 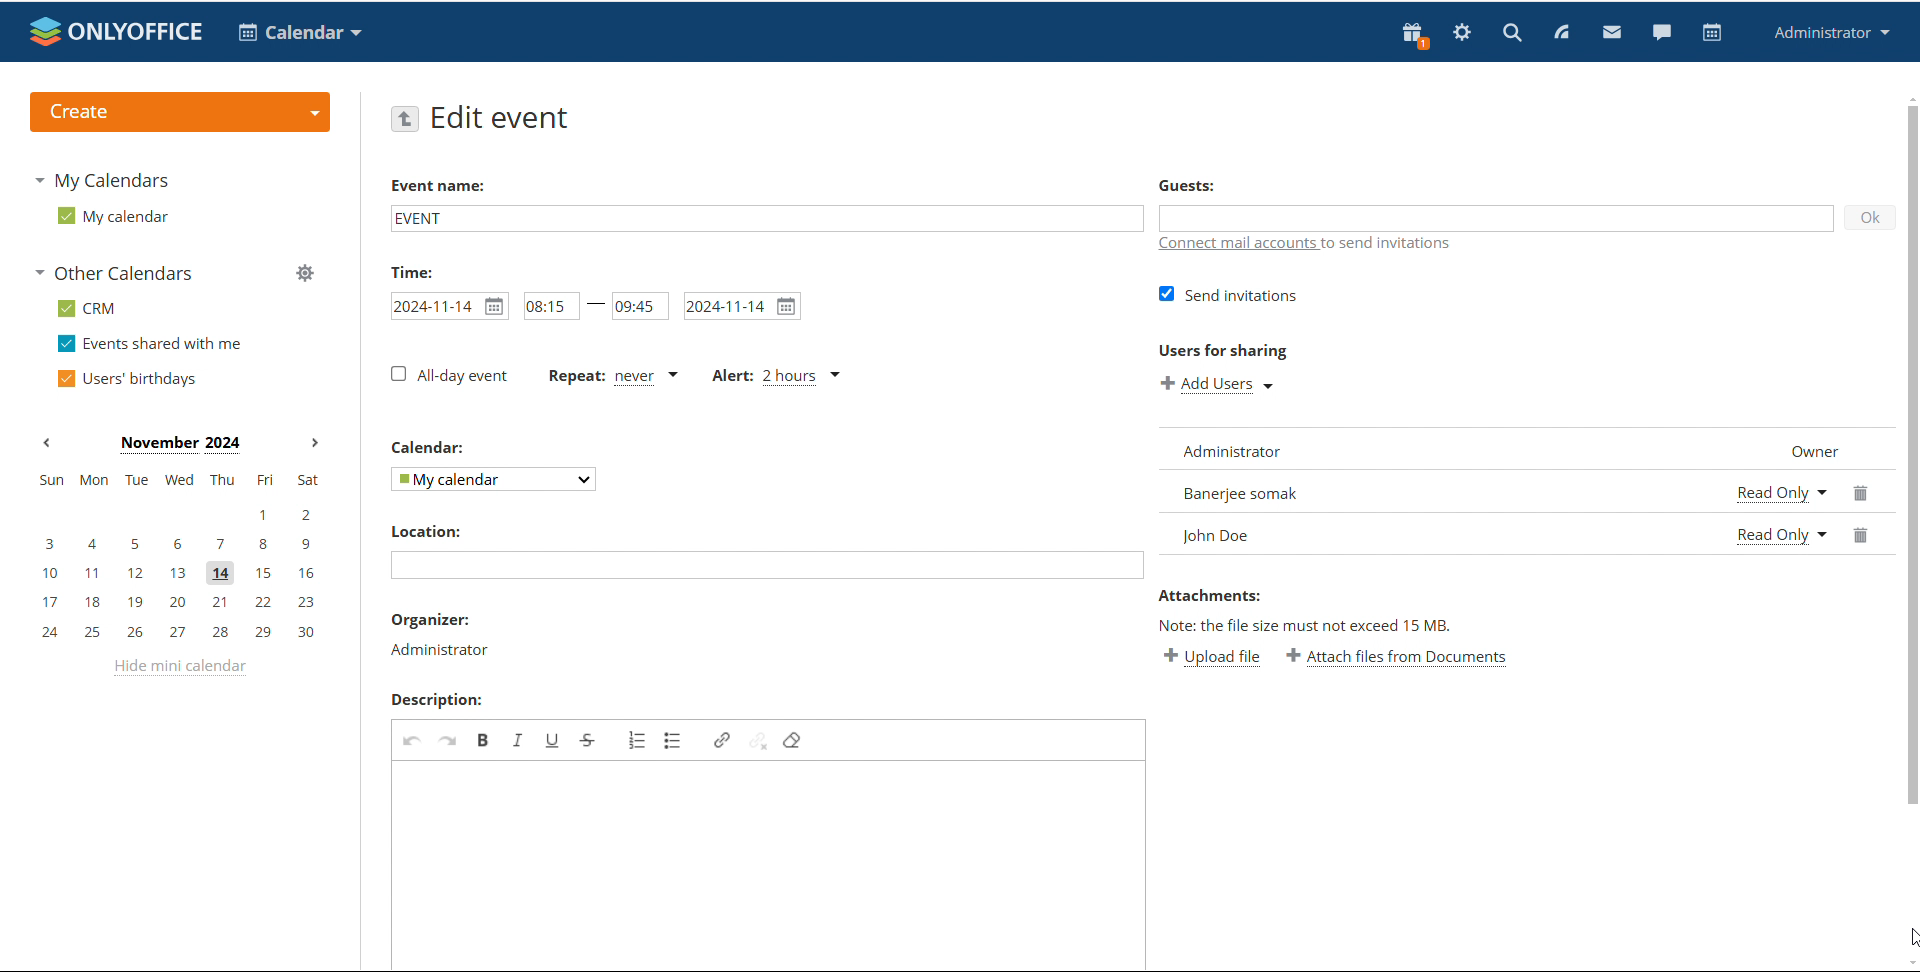 What do you see at coordinates (519, 739) in the screenshot?
I see `italic` at bounding box center [519, 739].